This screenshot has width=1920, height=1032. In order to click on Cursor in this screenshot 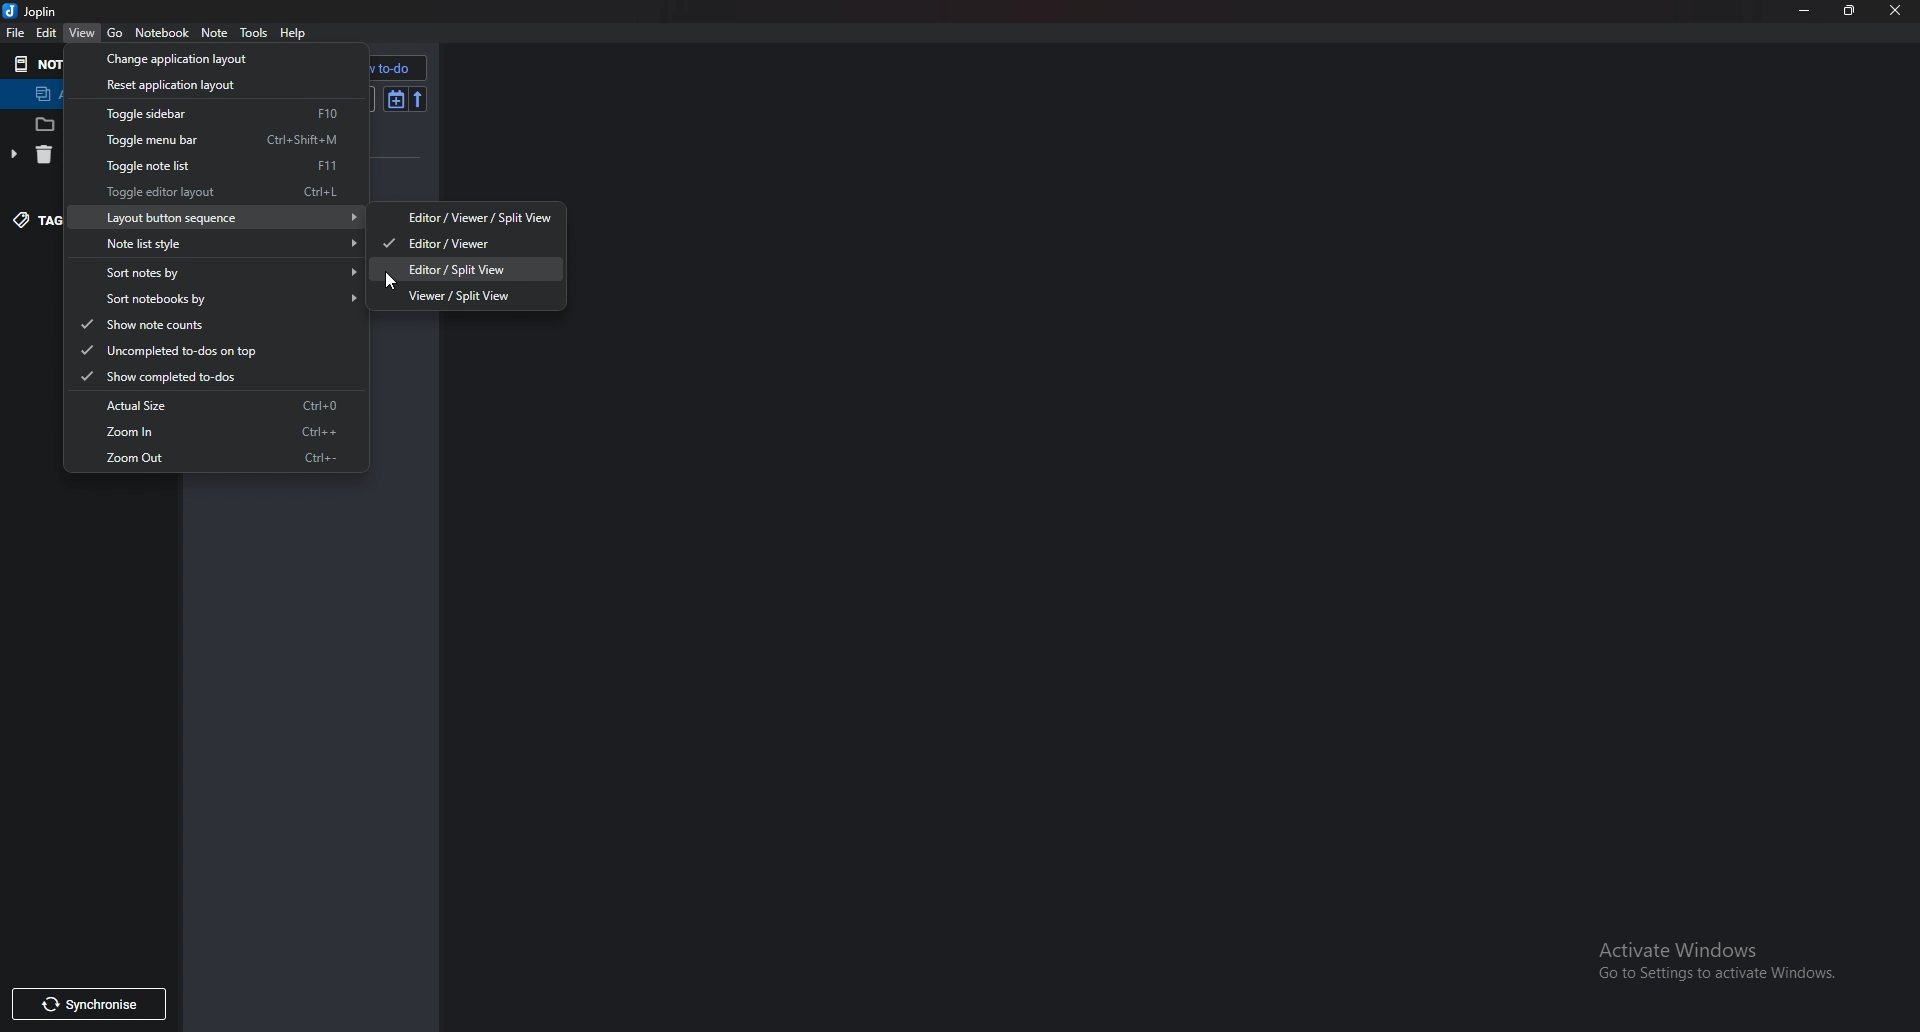, I will do `click(390, 281)`.